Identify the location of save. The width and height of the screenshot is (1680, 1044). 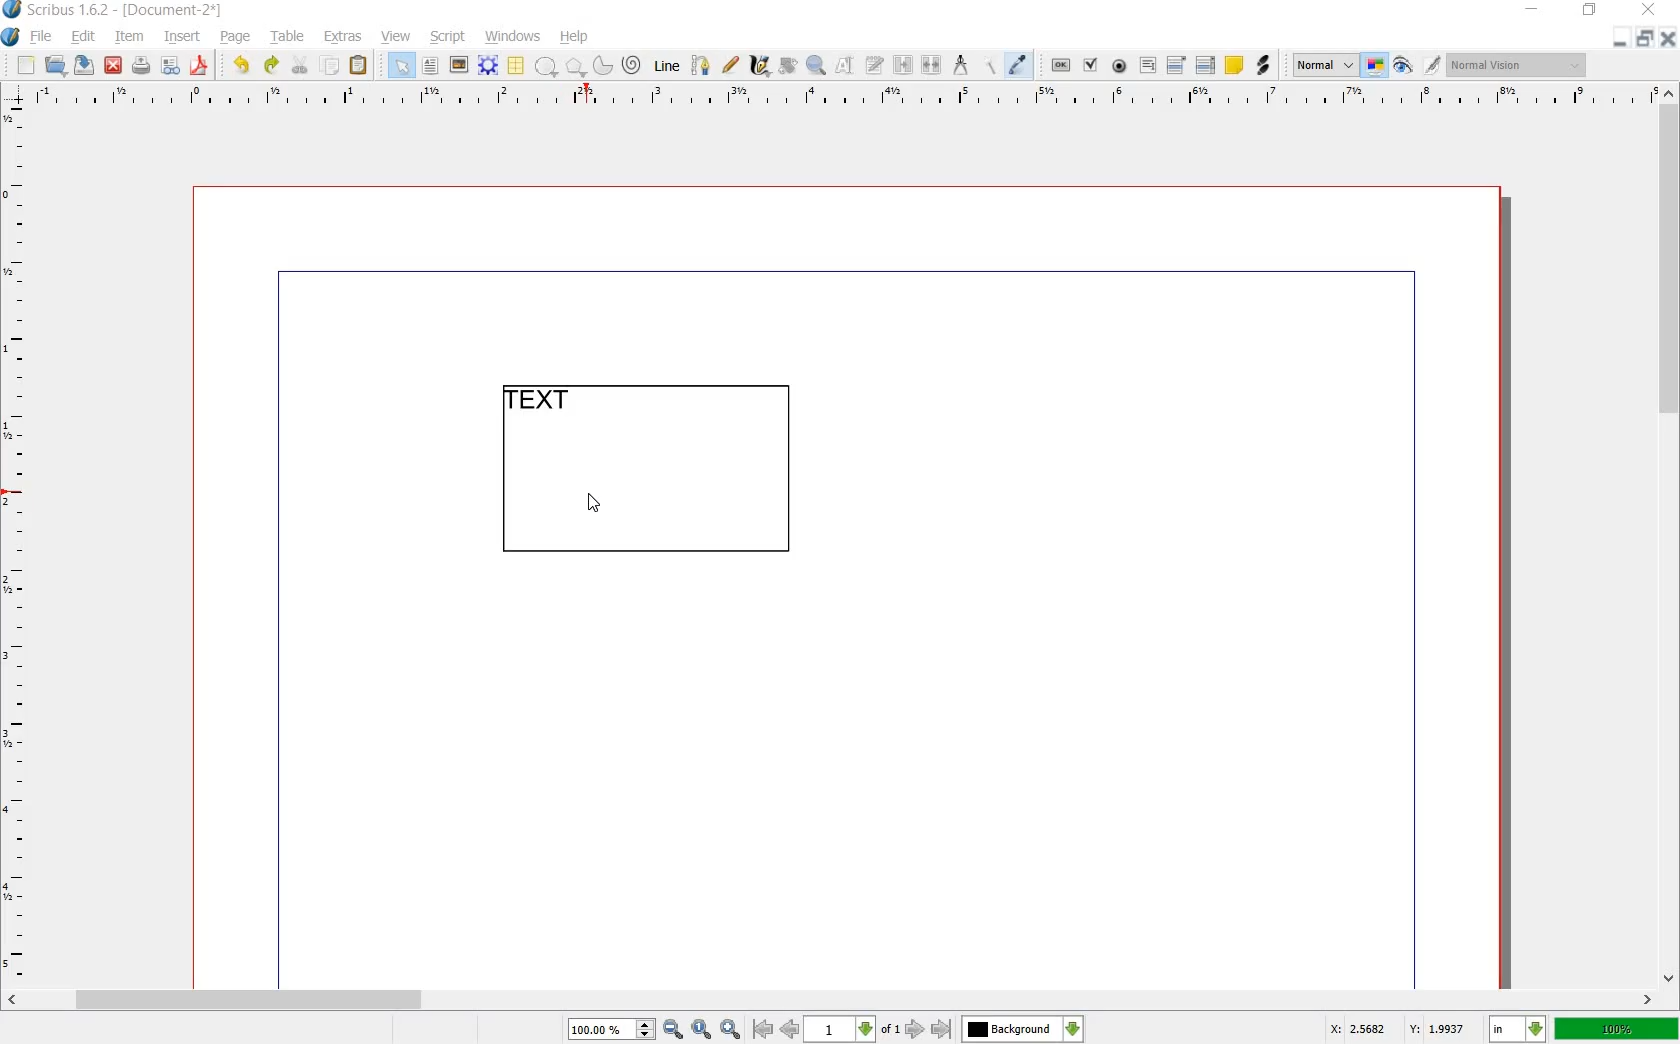
(86, 65).